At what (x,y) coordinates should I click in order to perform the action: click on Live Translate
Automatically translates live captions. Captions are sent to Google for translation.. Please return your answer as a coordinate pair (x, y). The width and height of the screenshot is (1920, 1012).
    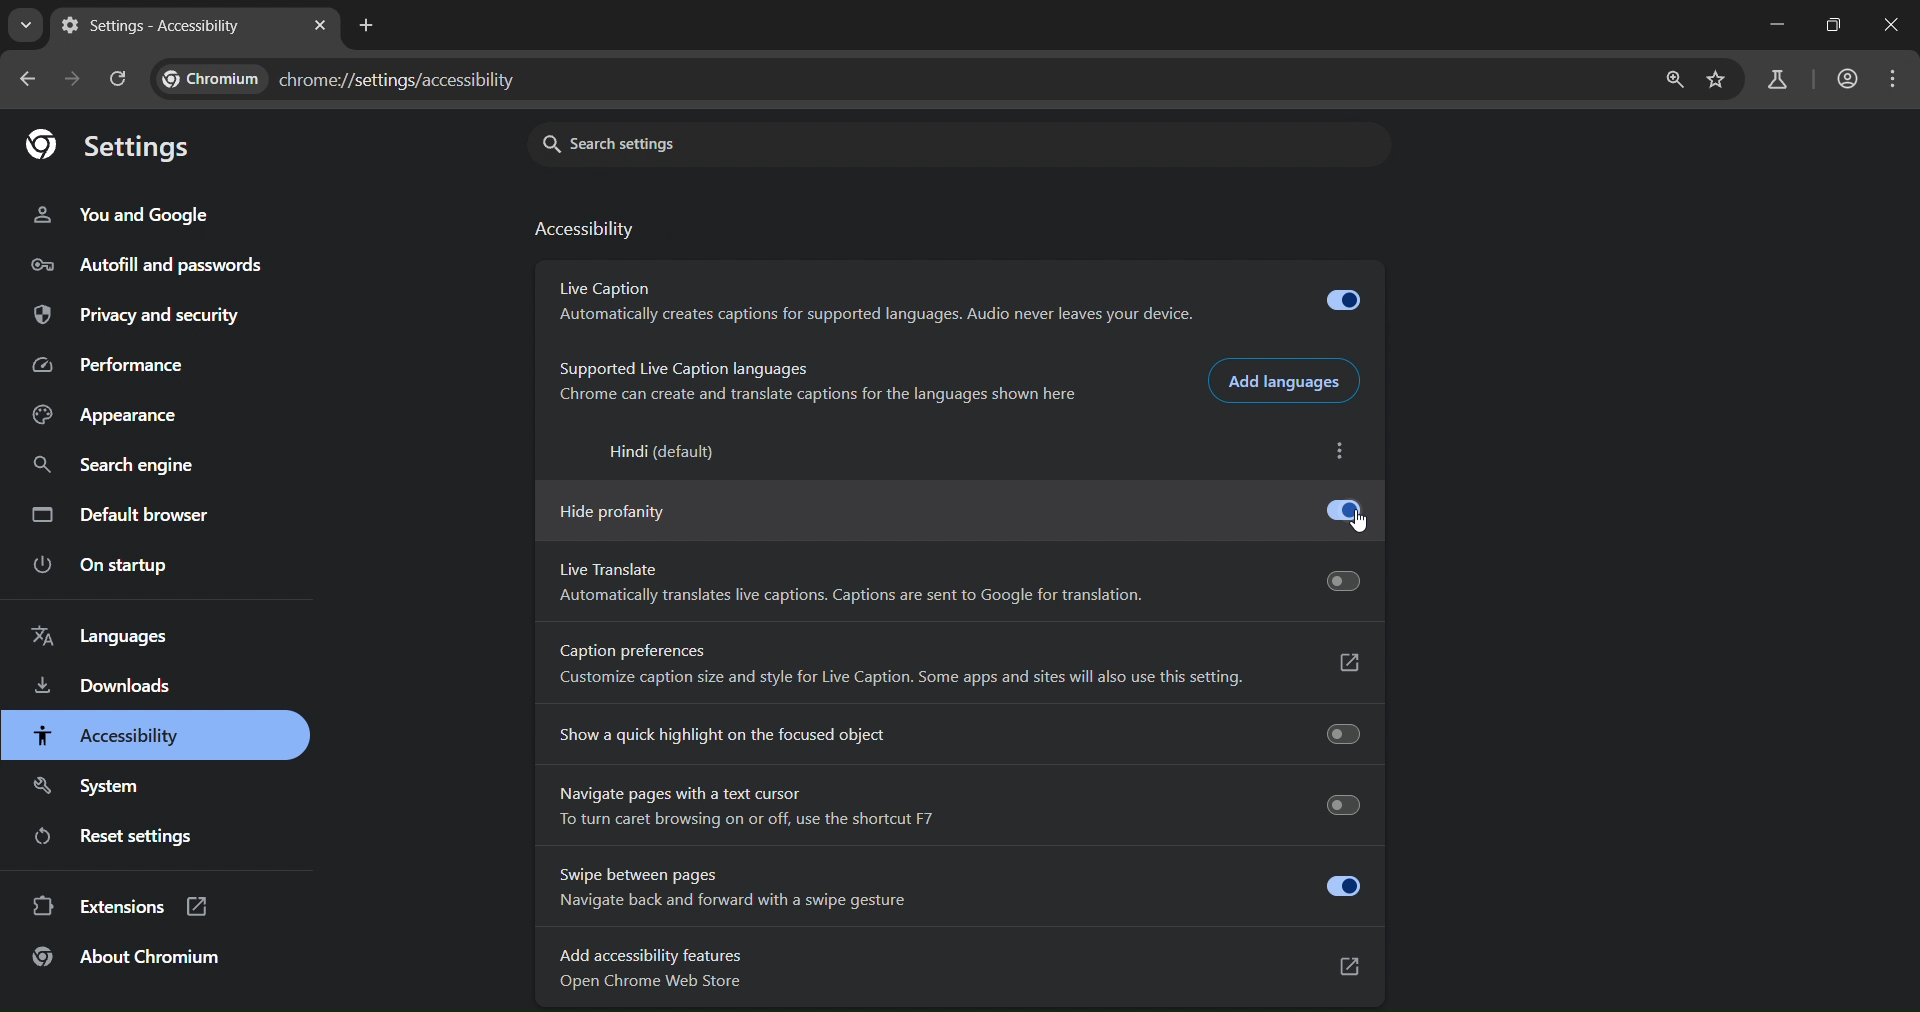
    Looking at the image, I should click on (960, 585).